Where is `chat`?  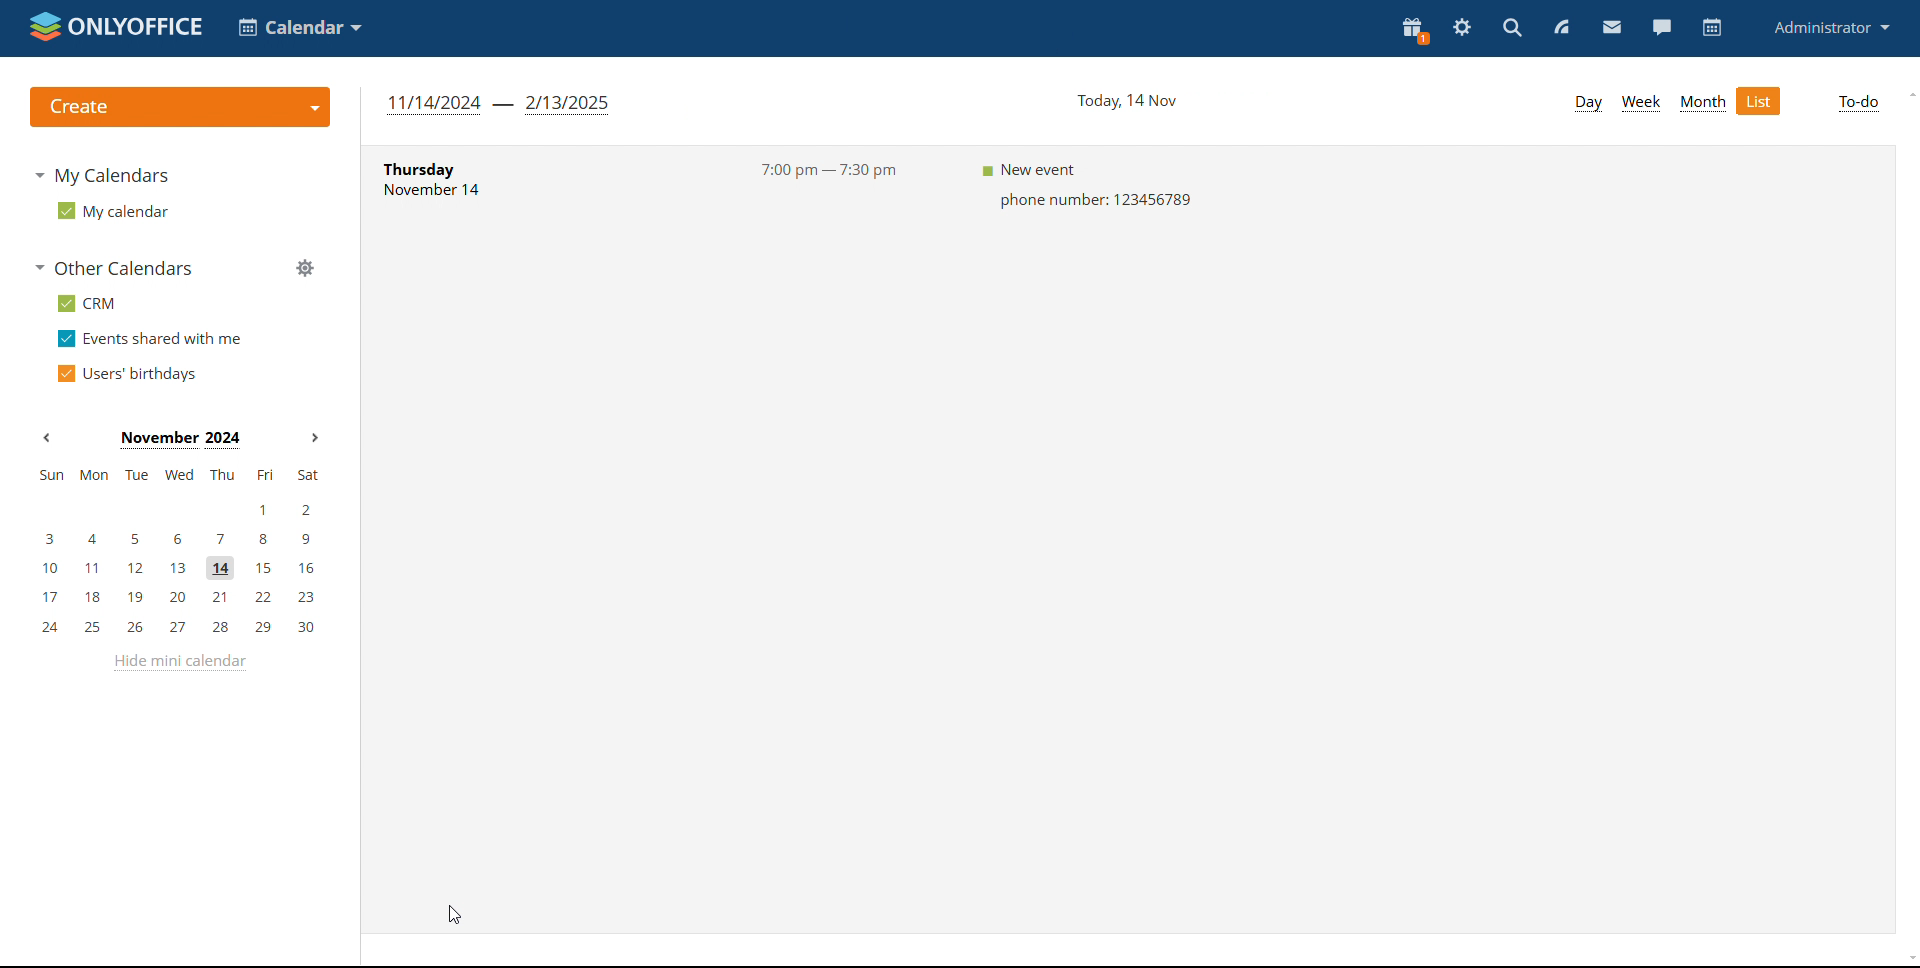
chat is located at coordinates (1661, 28).